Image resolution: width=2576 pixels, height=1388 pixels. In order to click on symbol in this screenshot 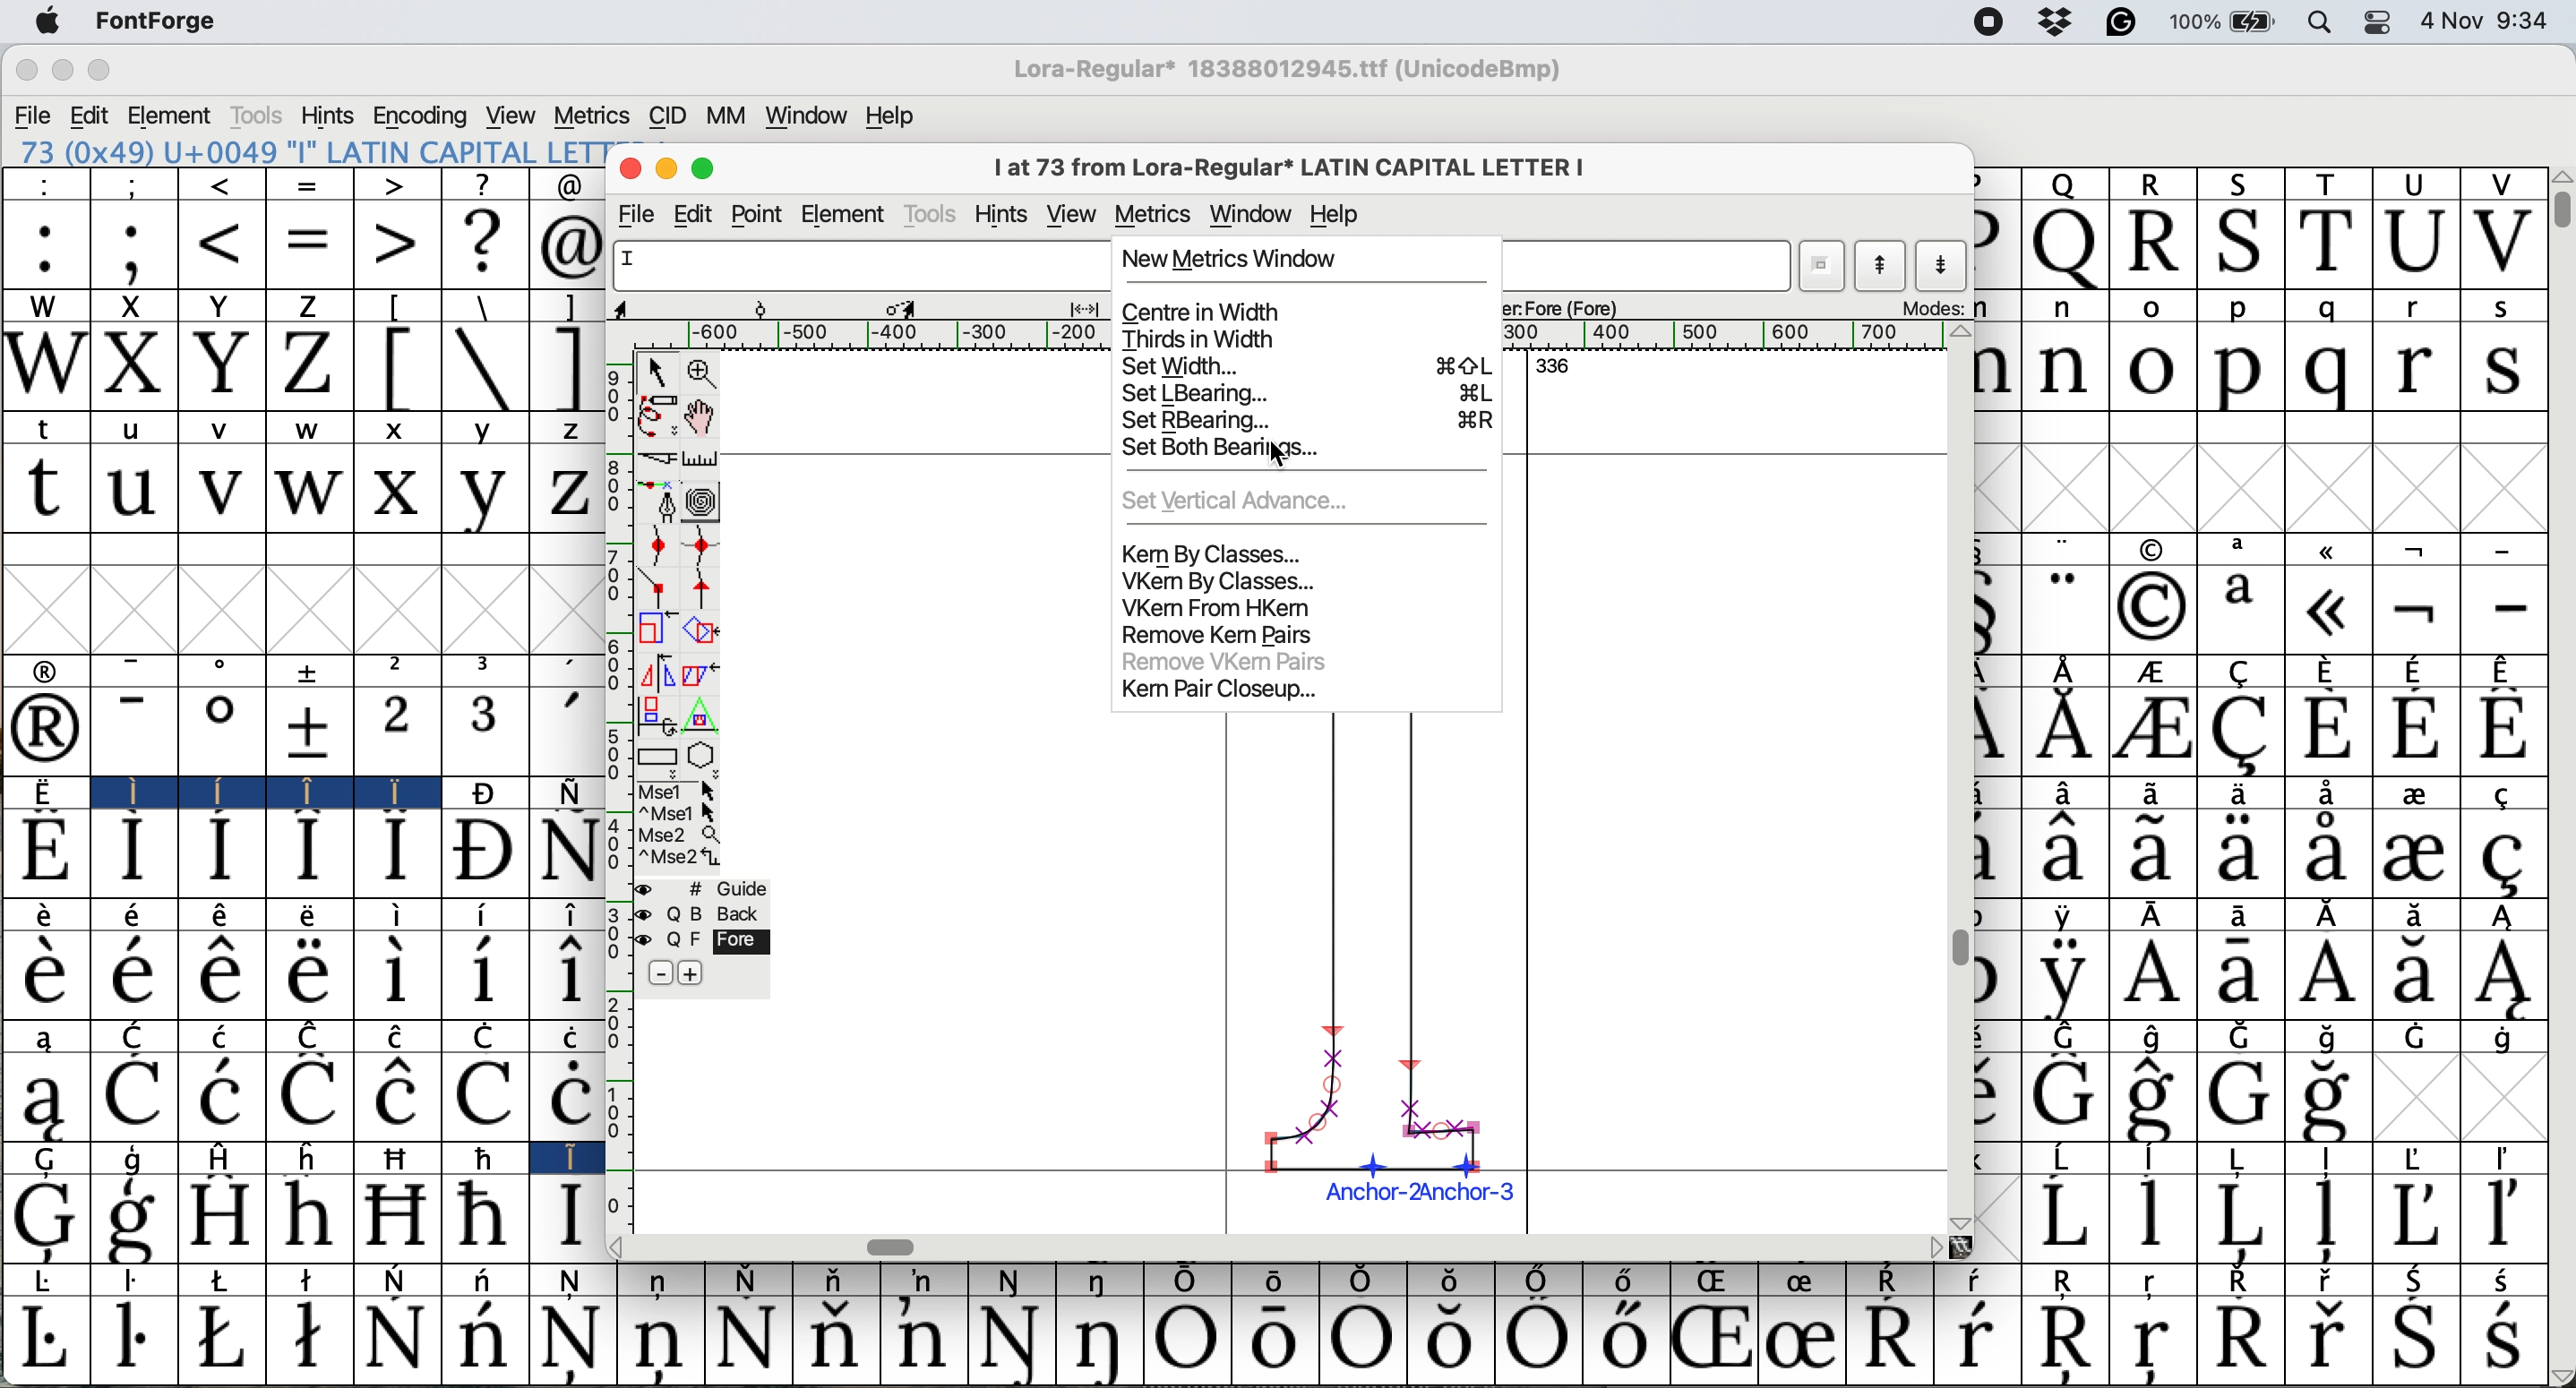, I will do `click(2152, 548)`.